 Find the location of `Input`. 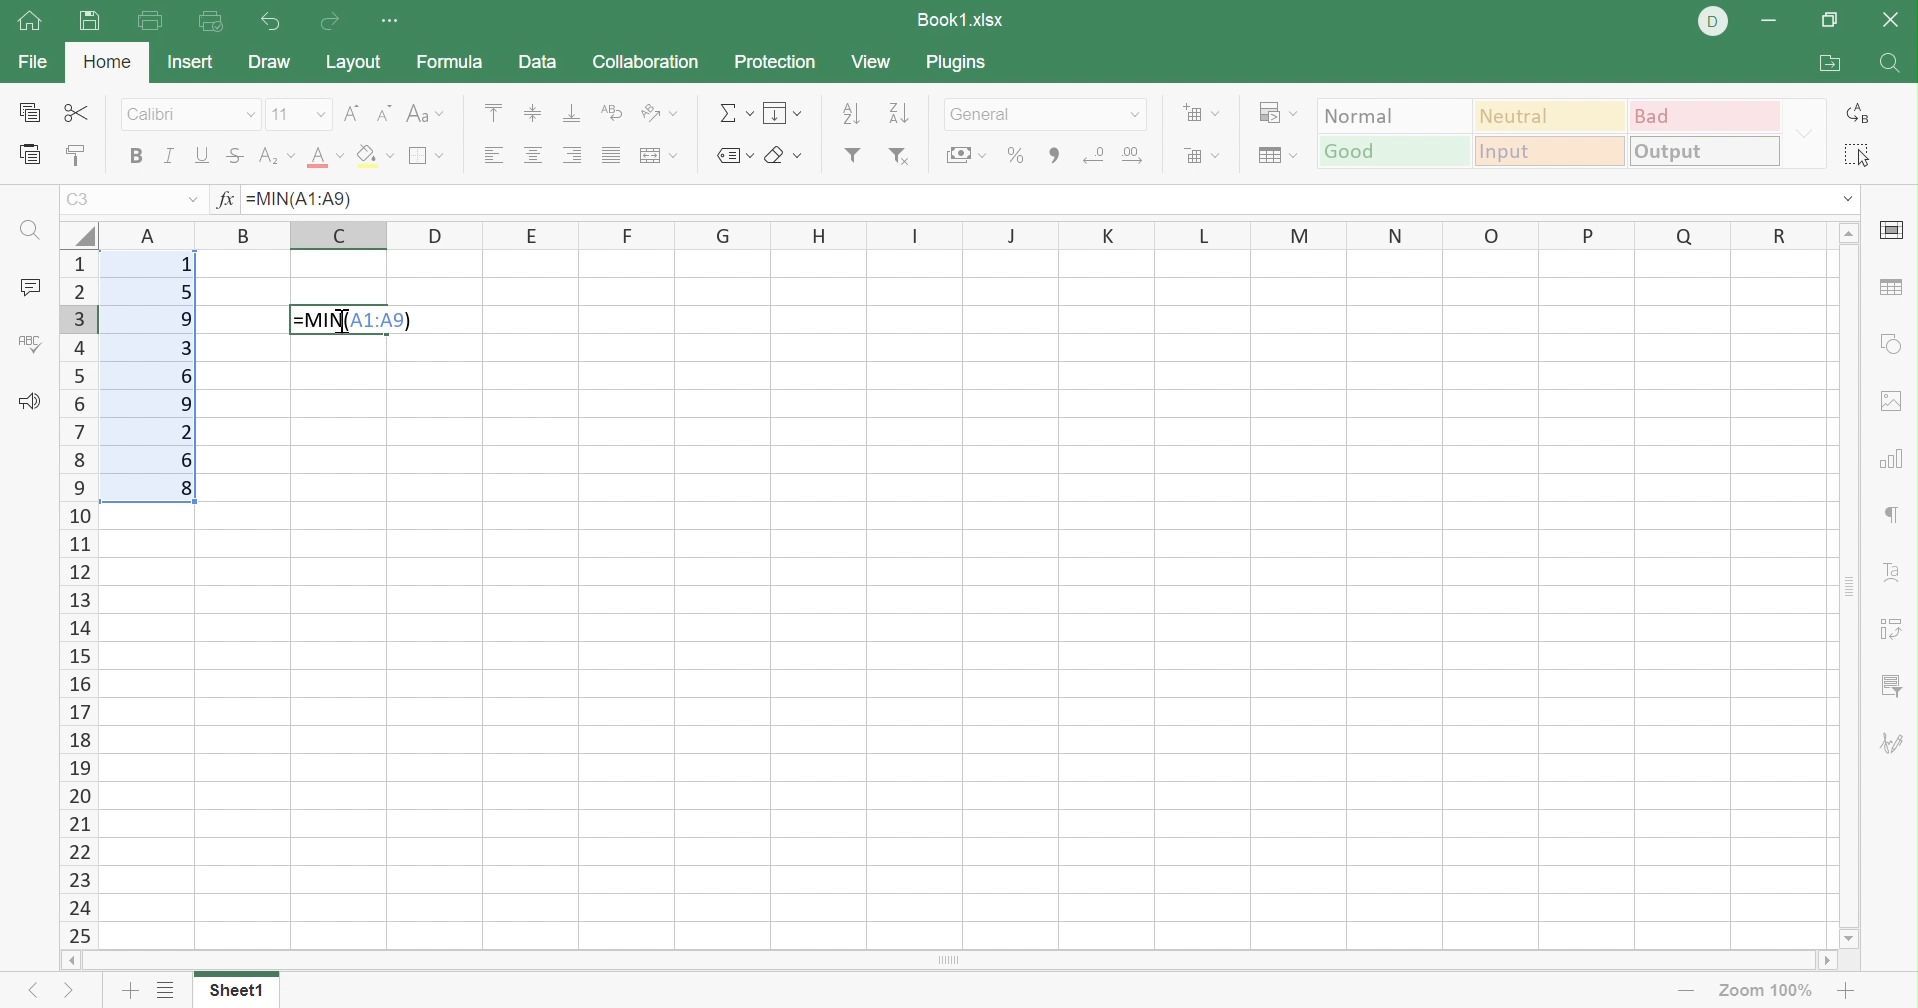

Input is located at coordinates (1548, 152).